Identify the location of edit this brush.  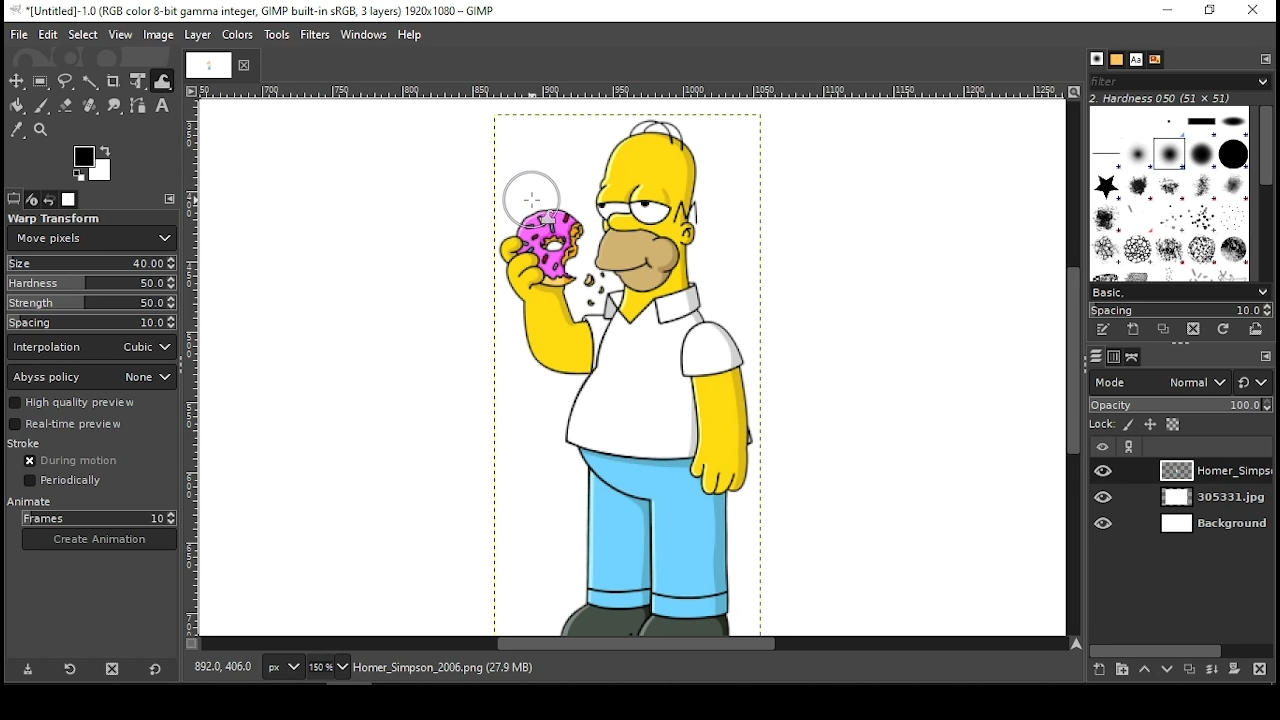
(1103, 330).